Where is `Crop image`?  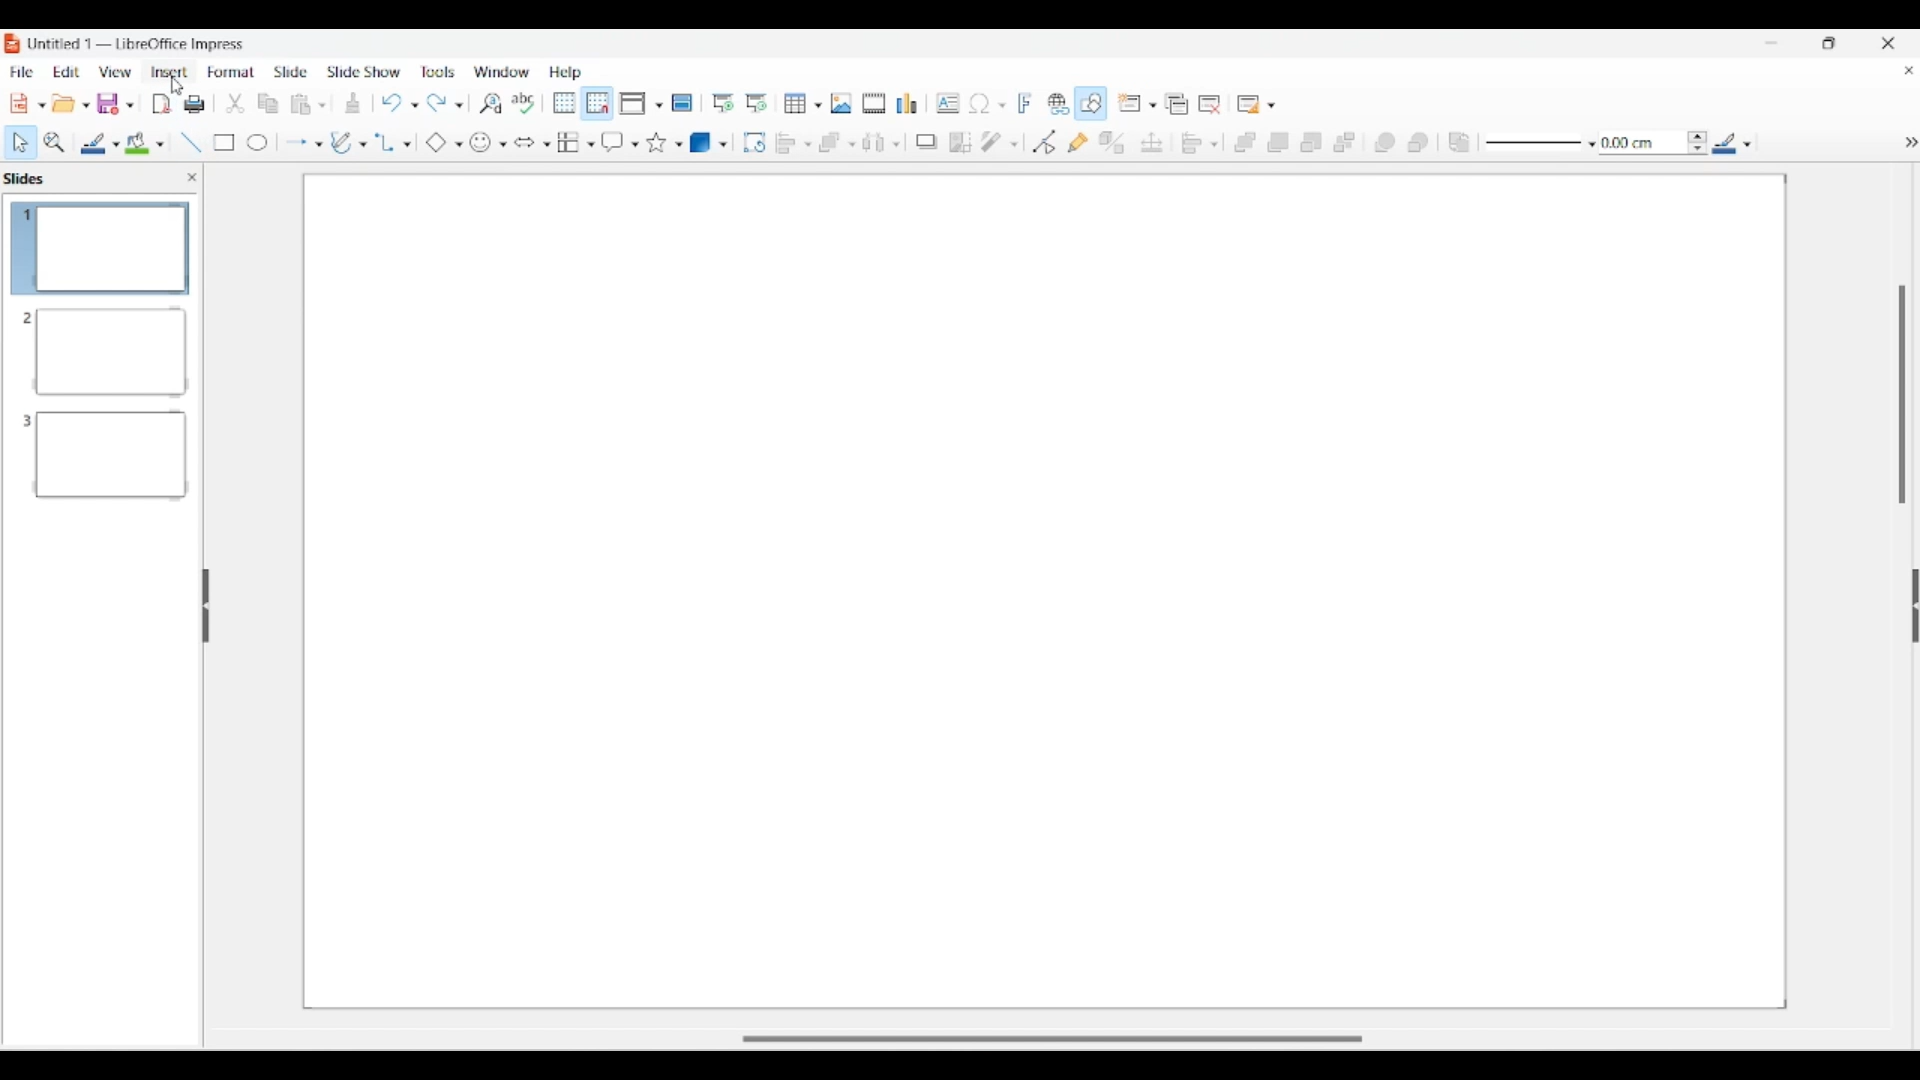 Crop image is located at coordinates (961, 143).